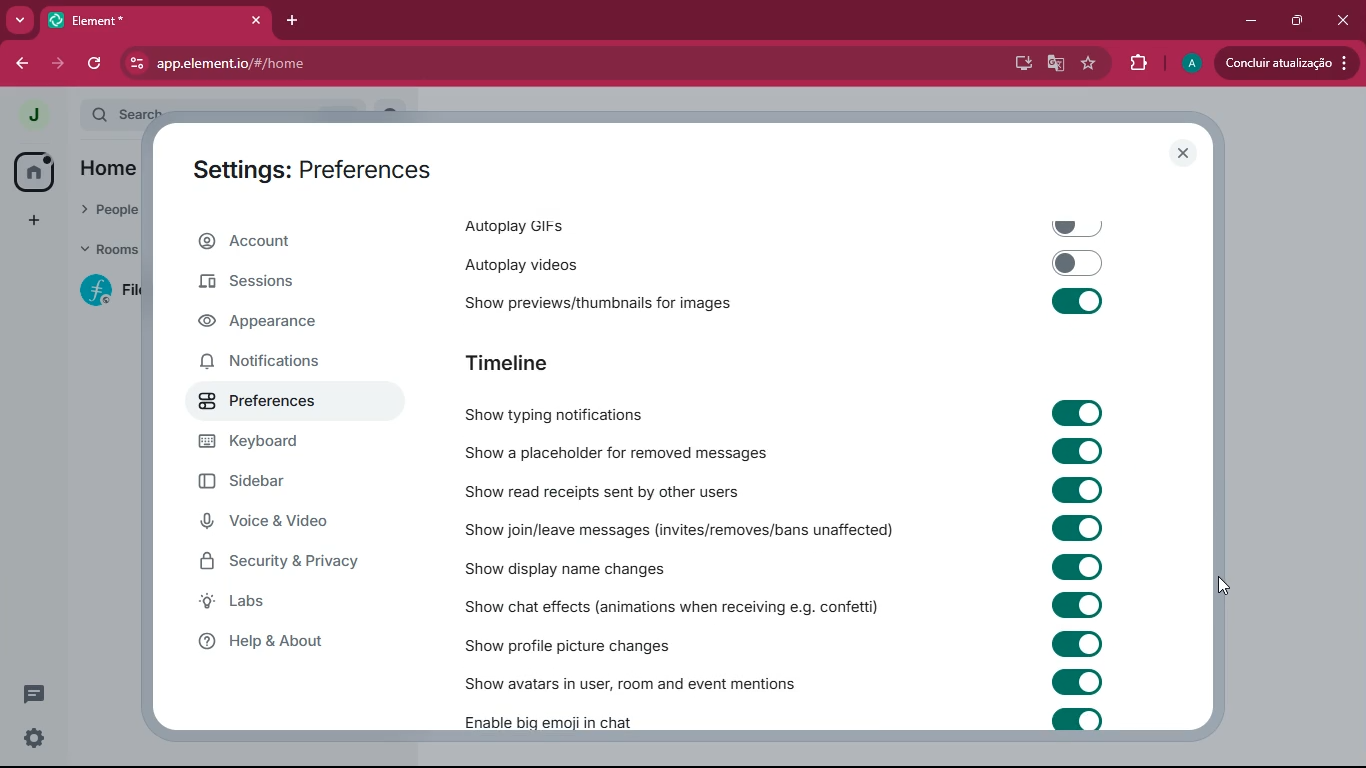  I want to click on restore down, so click(1296, 22).